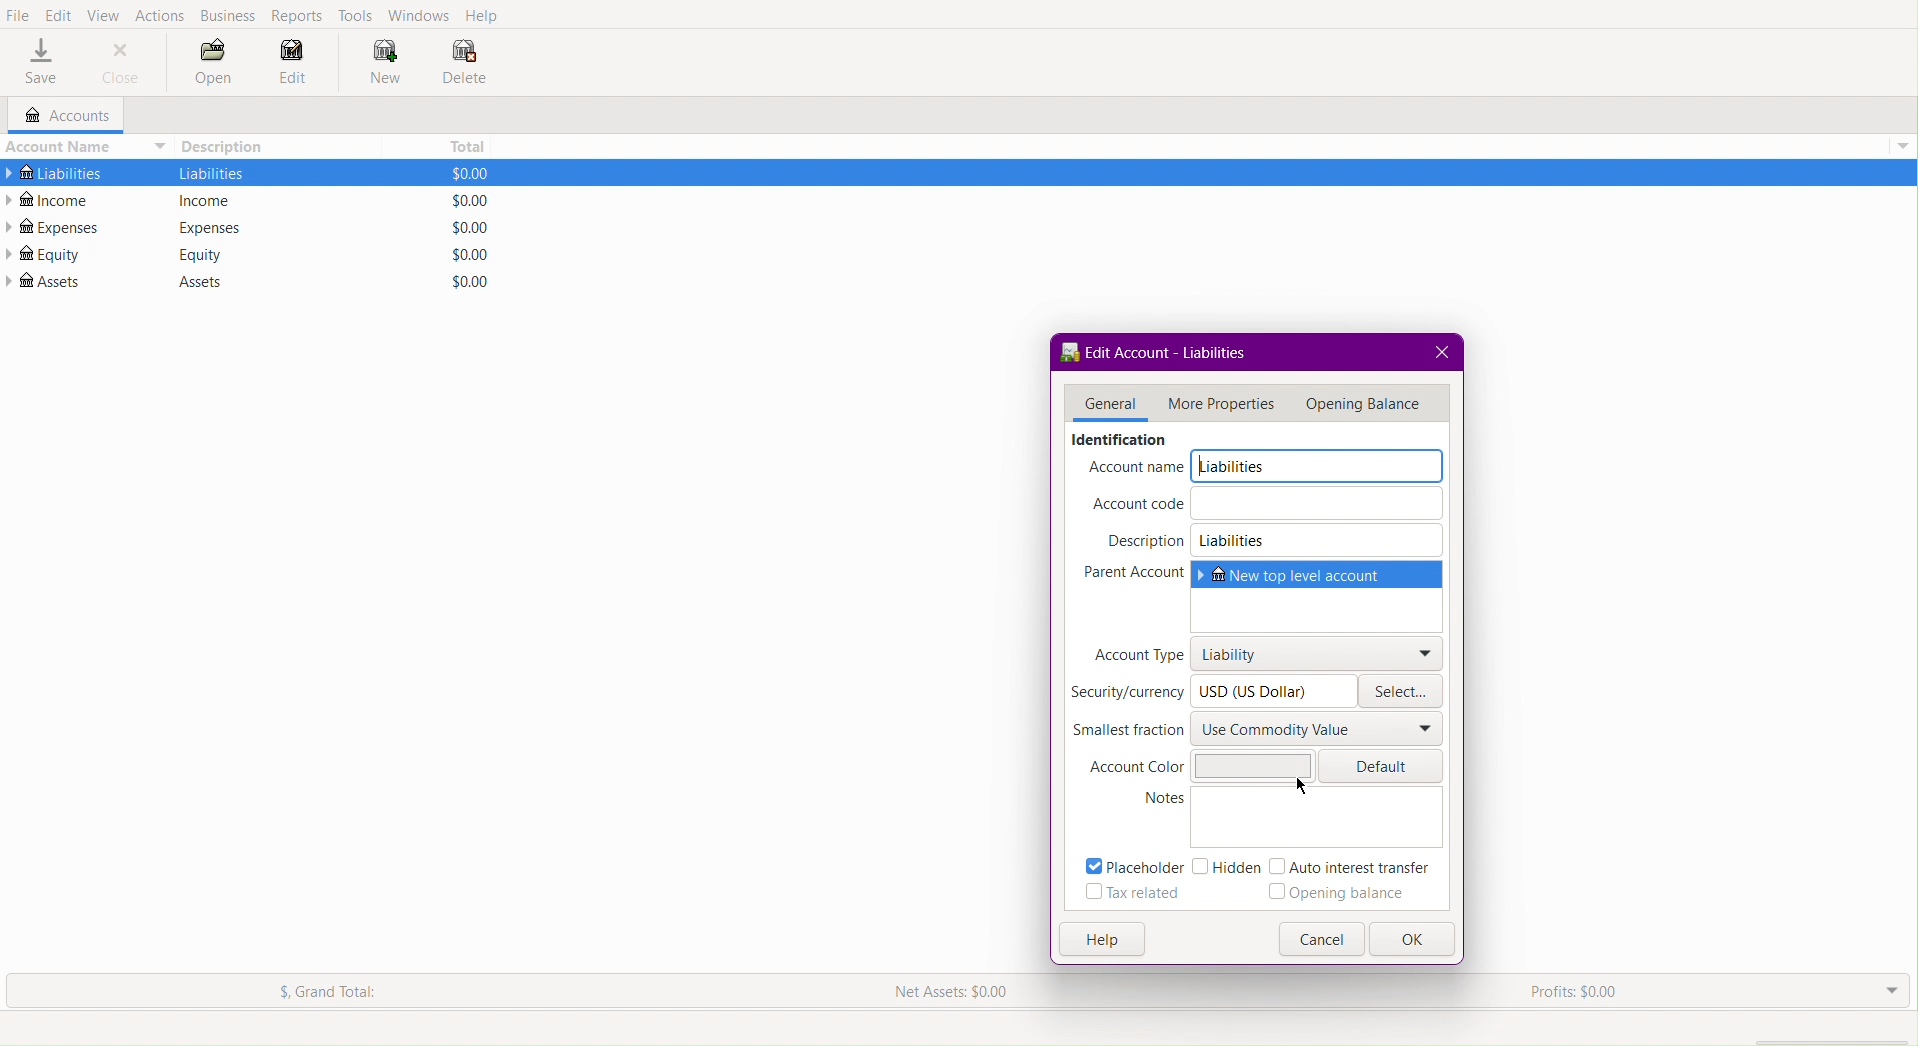  What do you see at coordinates (1134, 573) in the screenshot?
I see `Parent Account` at bounding box center [1134, 573].